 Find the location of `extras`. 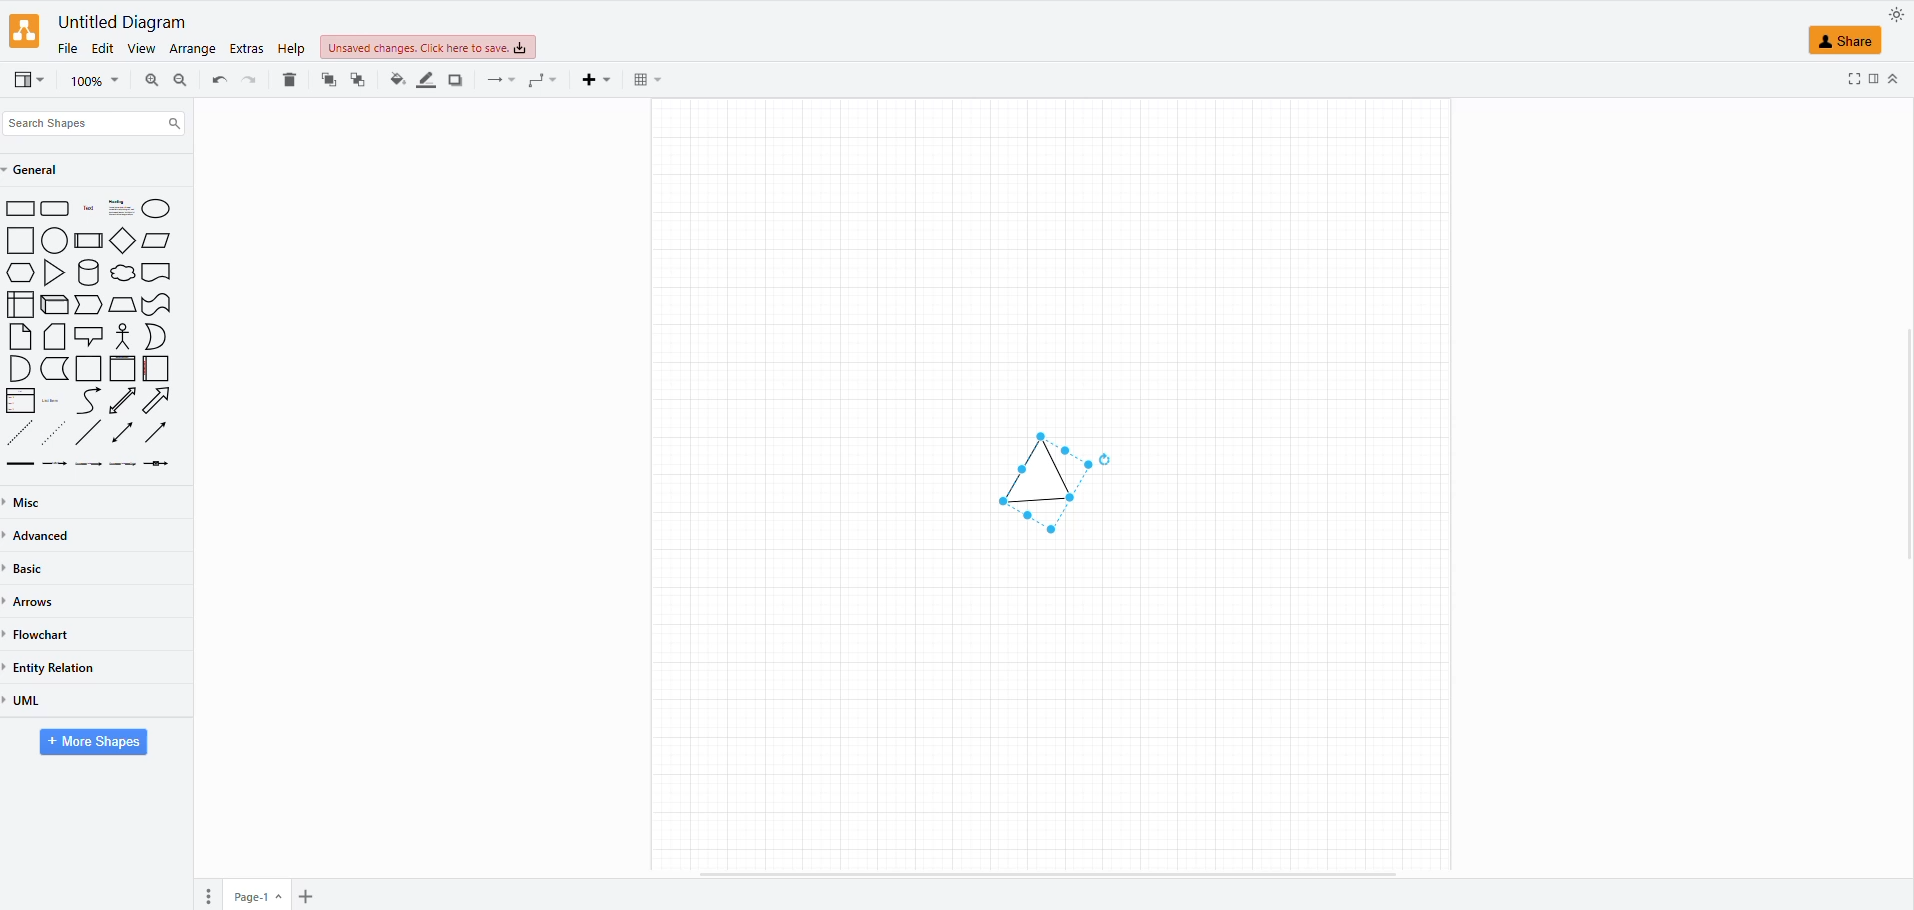

extras is located at coordinates (244, 49).